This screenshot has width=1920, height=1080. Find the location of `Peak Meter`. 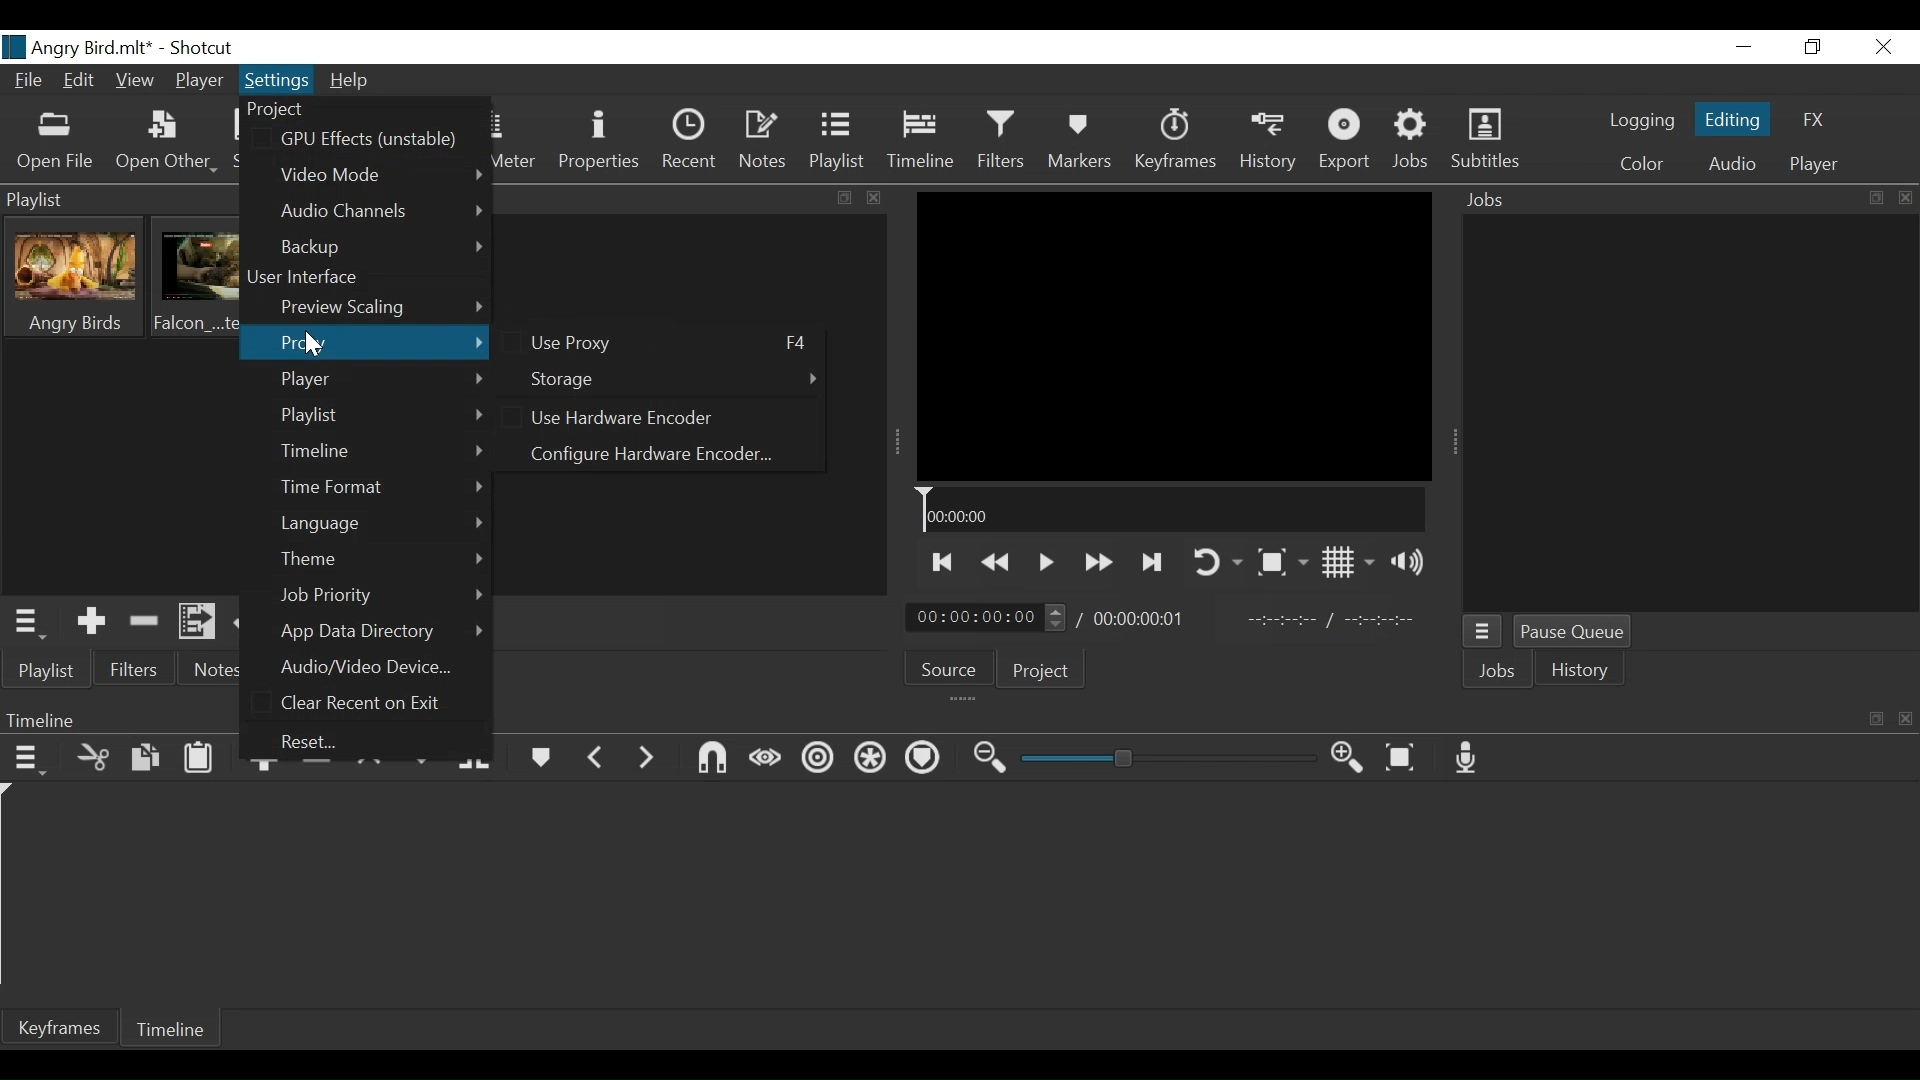

Peak Meter is located at coordinates (518, 143).